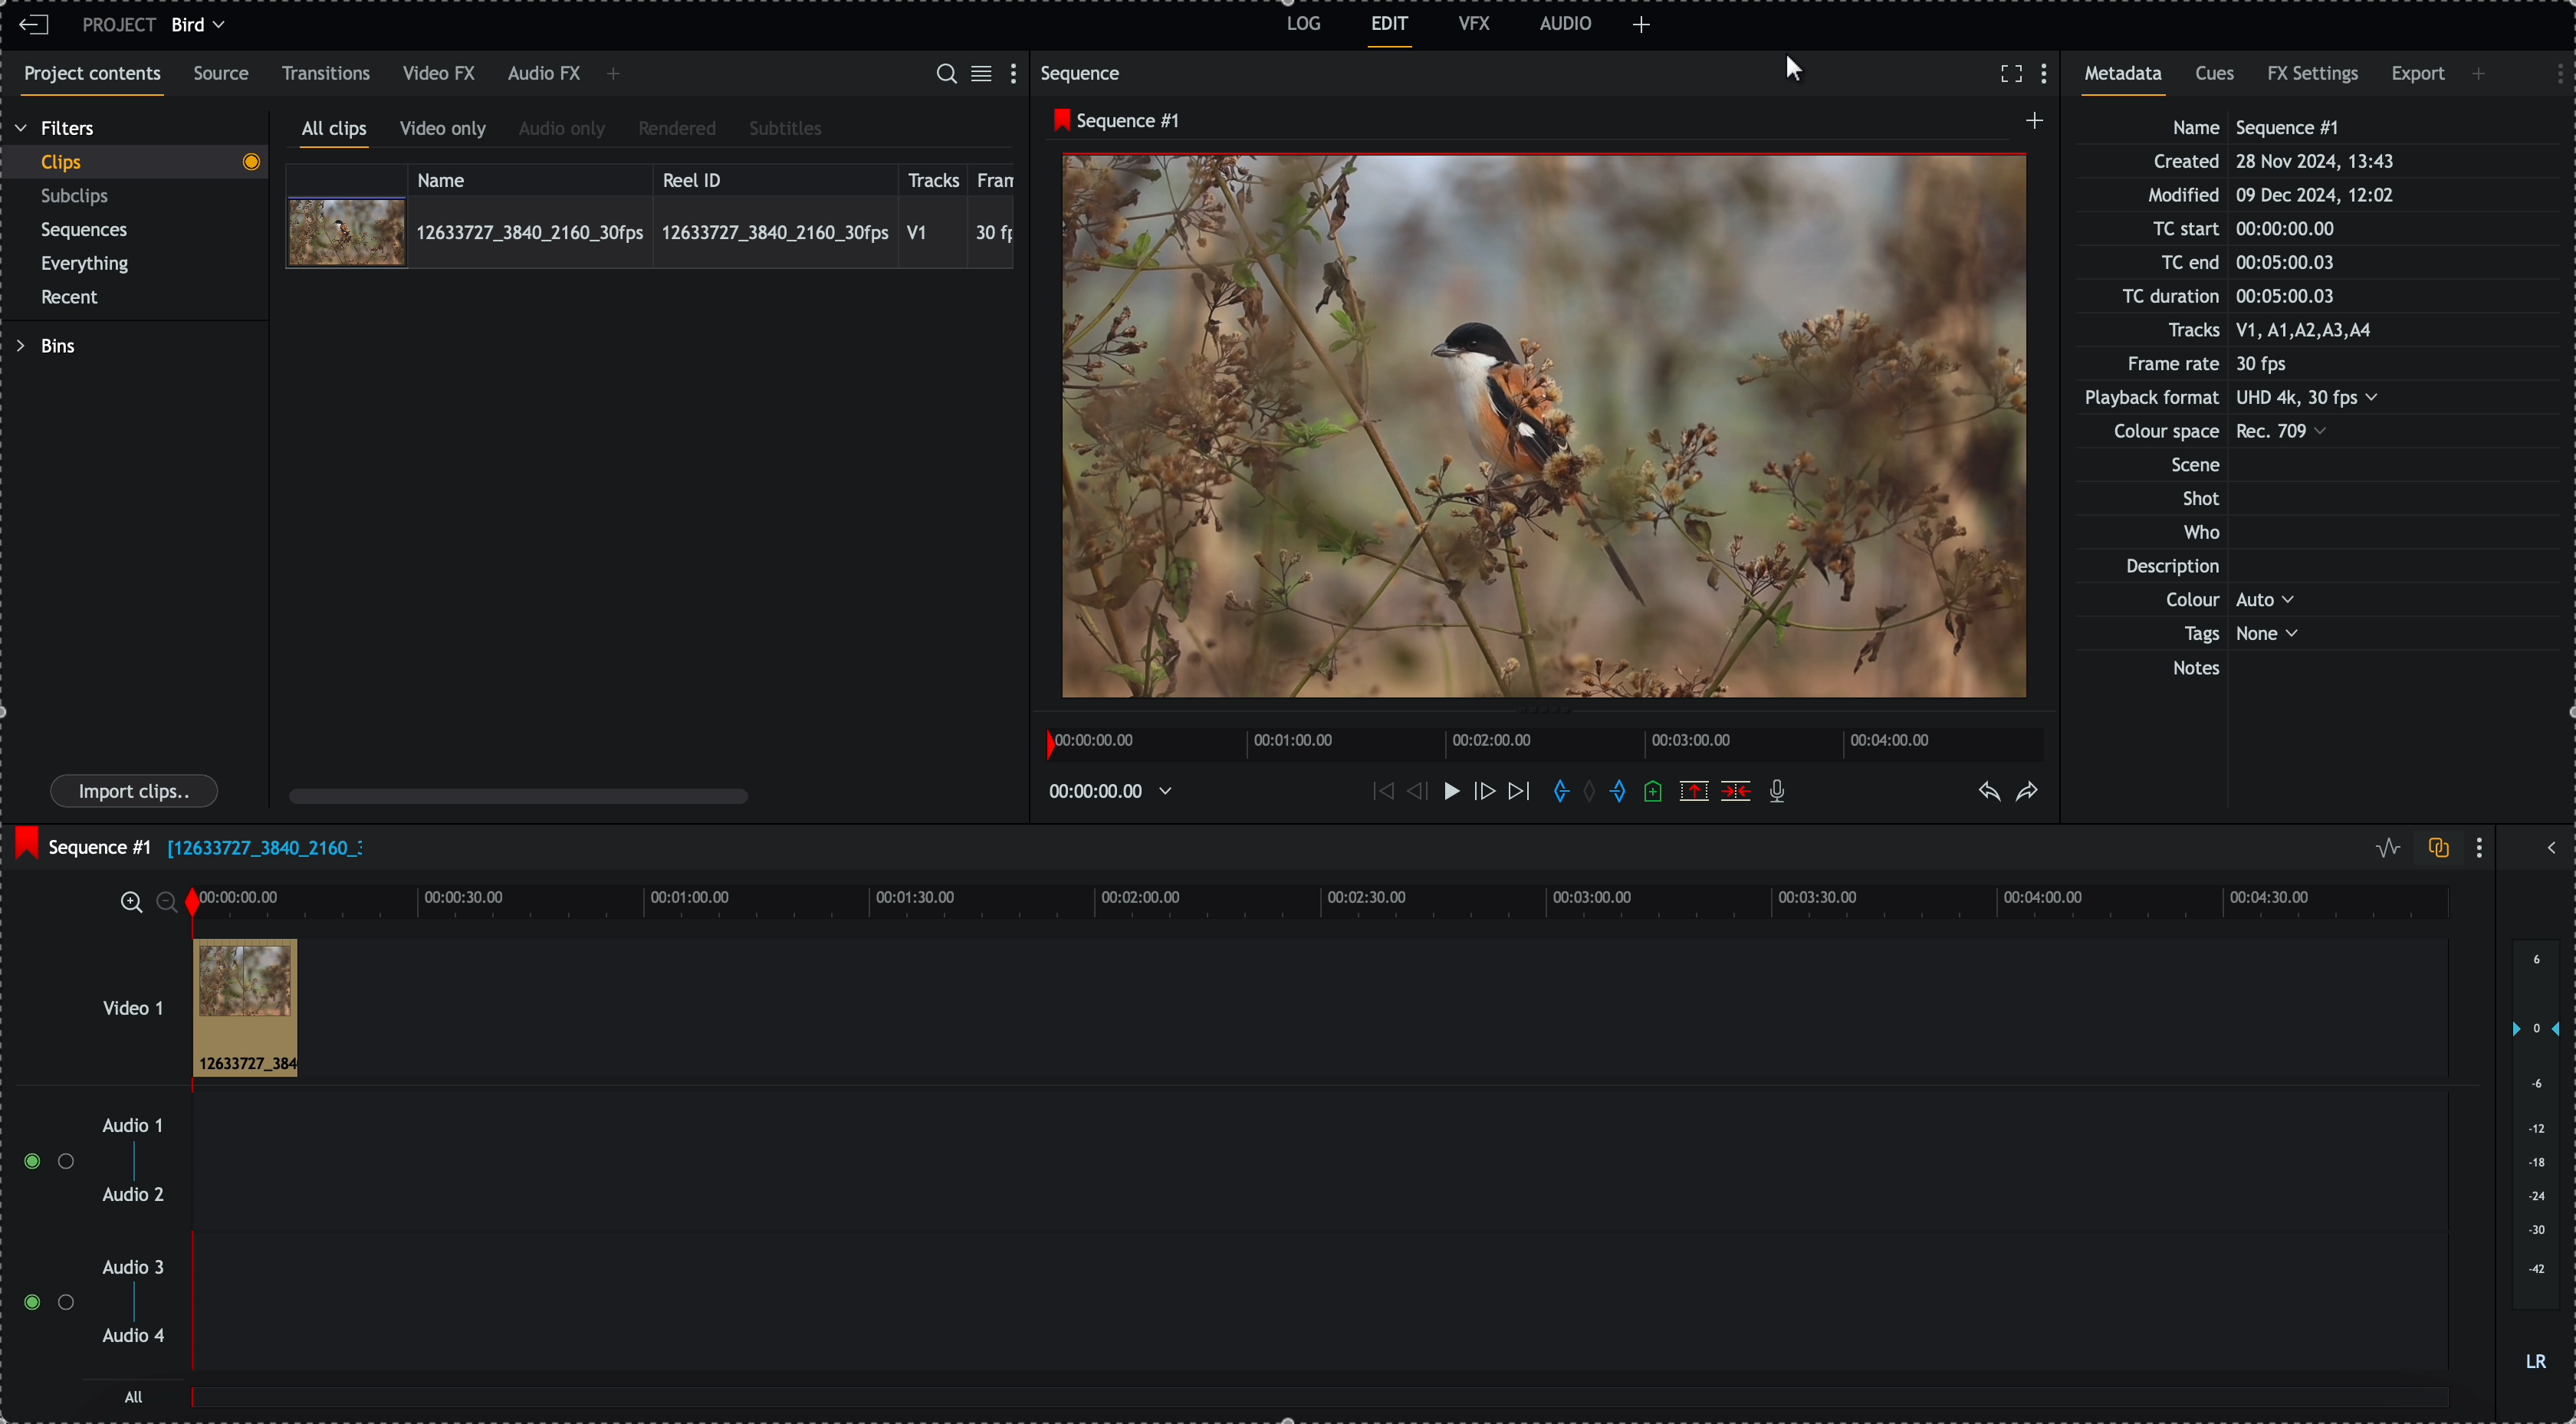 This screenshot has height=1424, width=2576. Describe the element at coordinates (519, 795) in the screenshot. I see `scroll bar` at that location.